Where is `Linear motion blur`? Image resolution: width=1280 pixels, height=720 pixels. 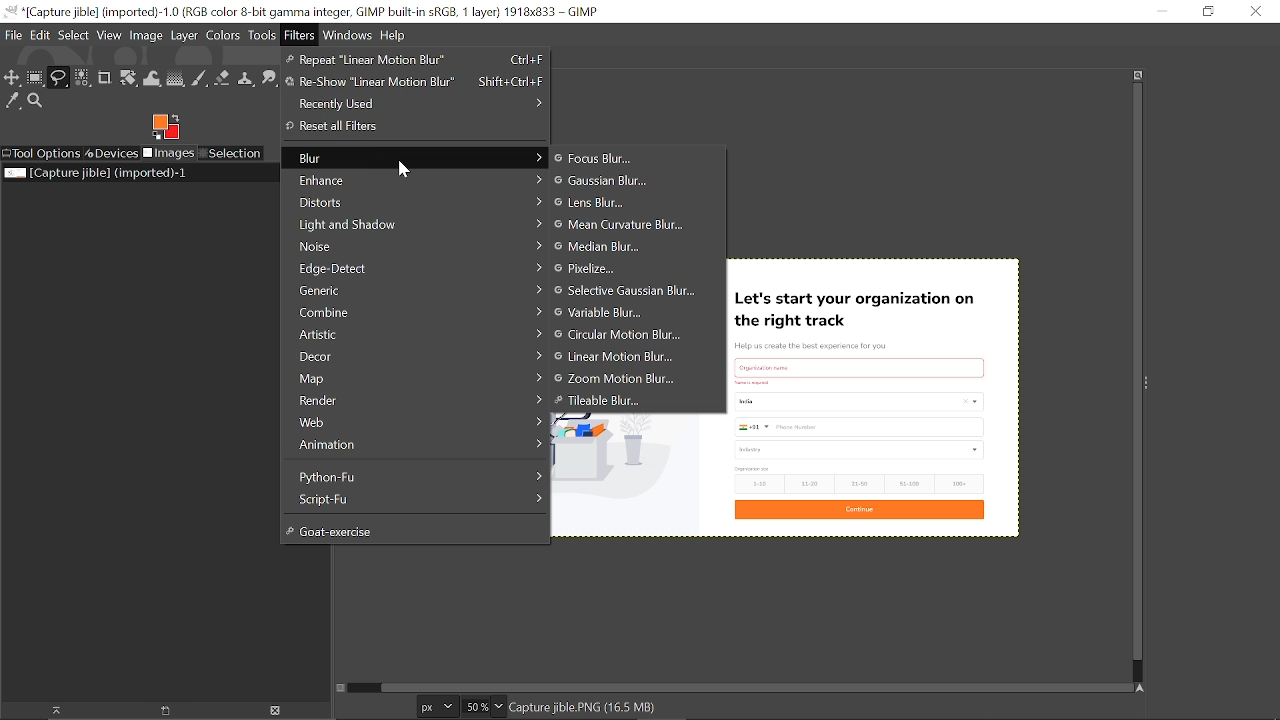 Linear motion blur is located at coordinates (622, 357).